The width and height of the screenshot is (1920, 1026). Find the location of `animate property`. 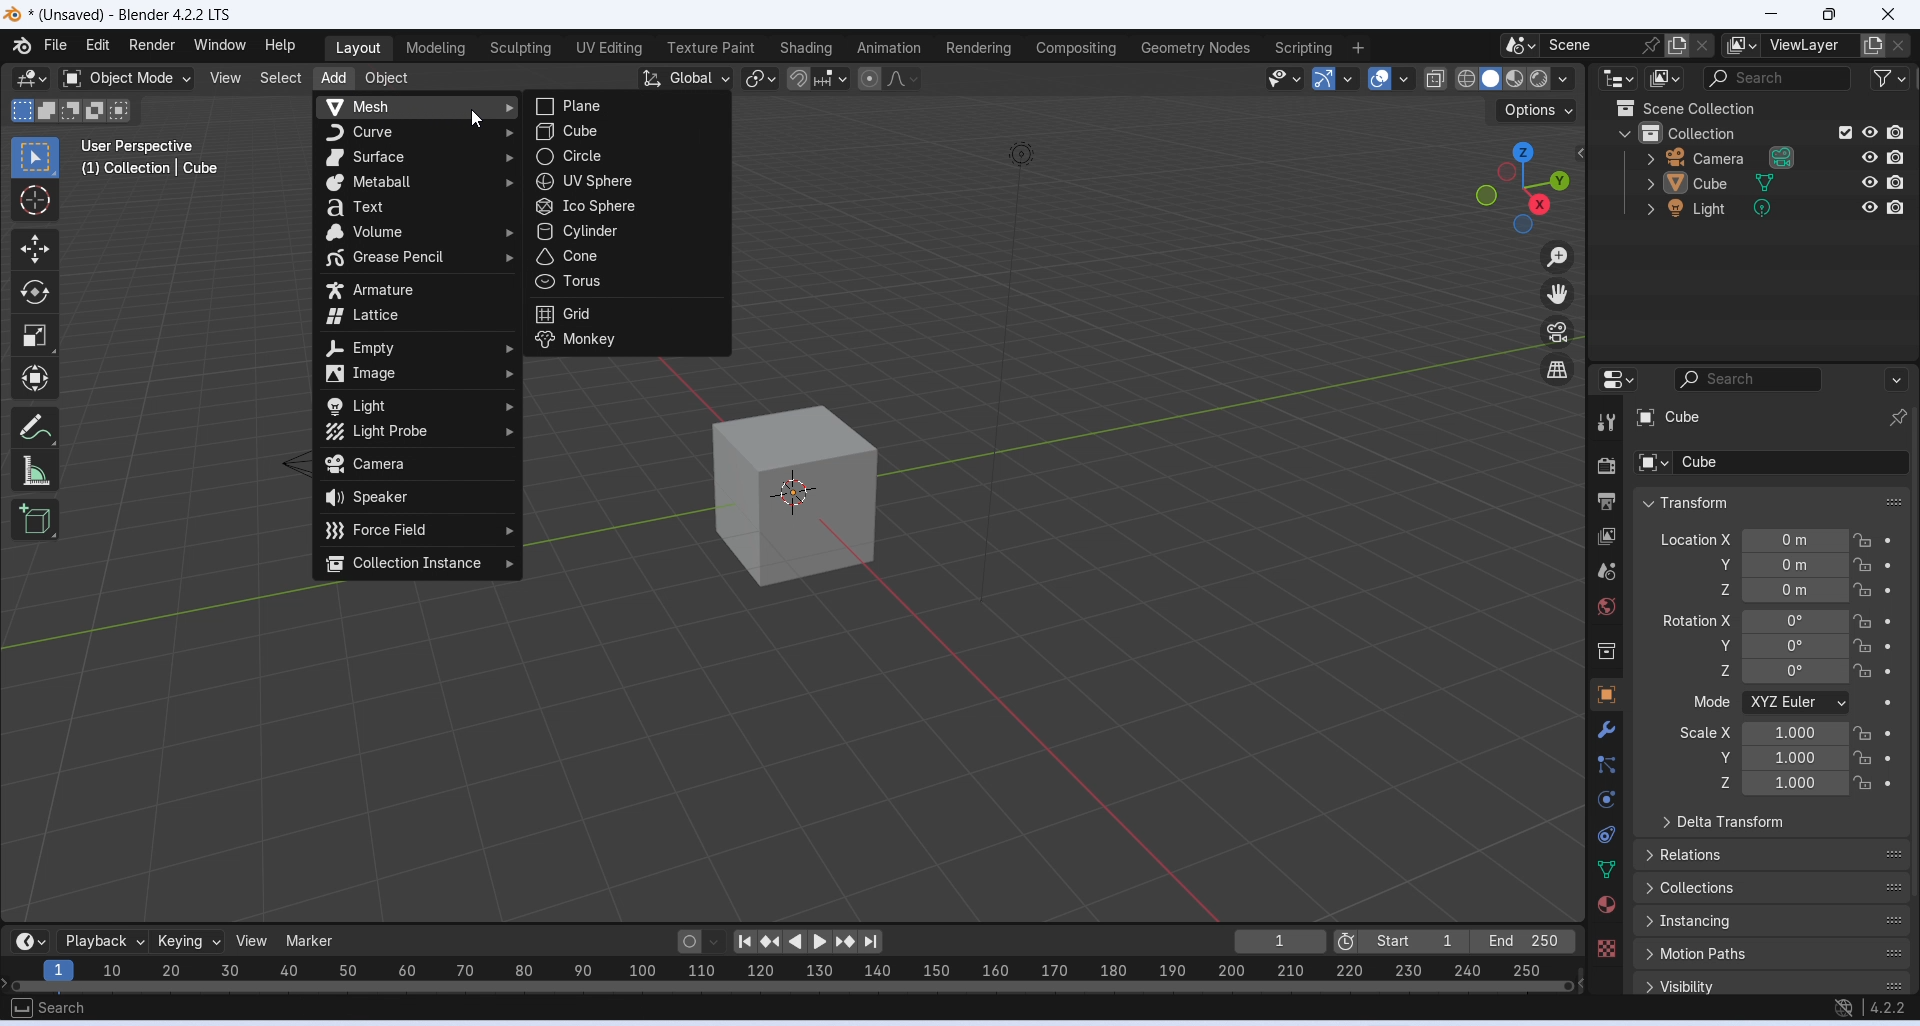

animate property is located at coordinates (1889, 590).